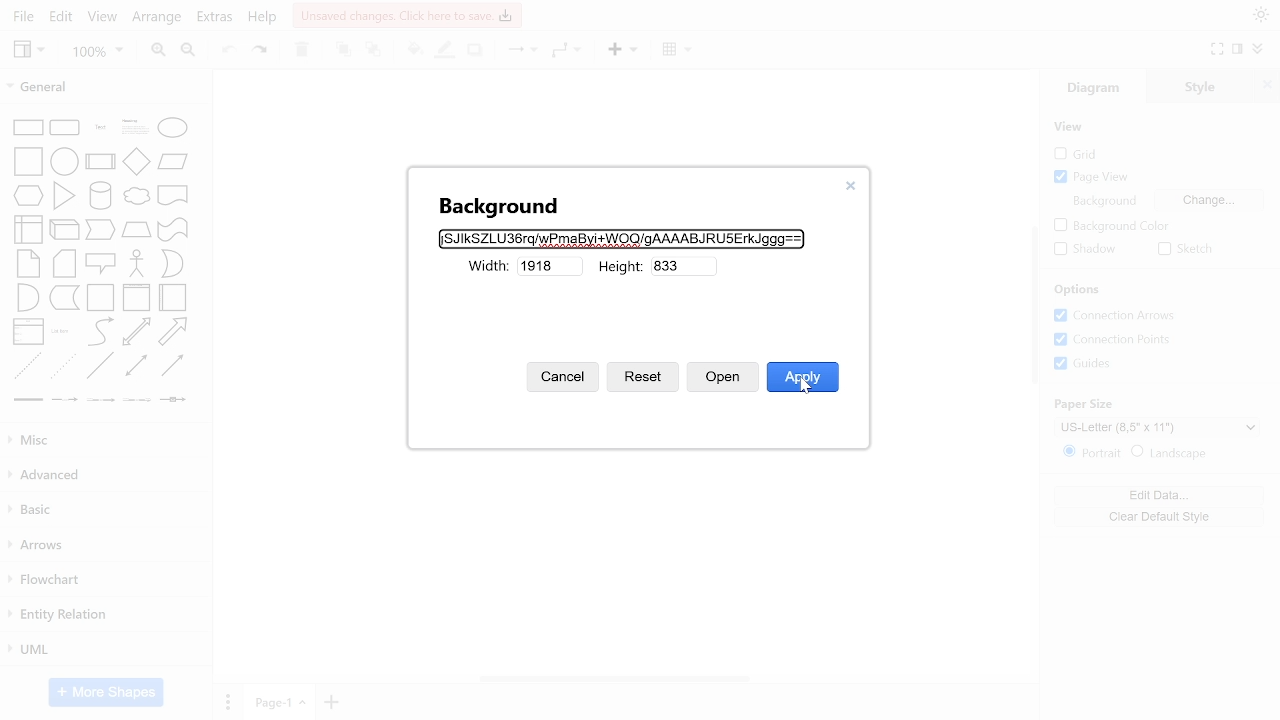  I want to click on collapse, so click(1258, 49).